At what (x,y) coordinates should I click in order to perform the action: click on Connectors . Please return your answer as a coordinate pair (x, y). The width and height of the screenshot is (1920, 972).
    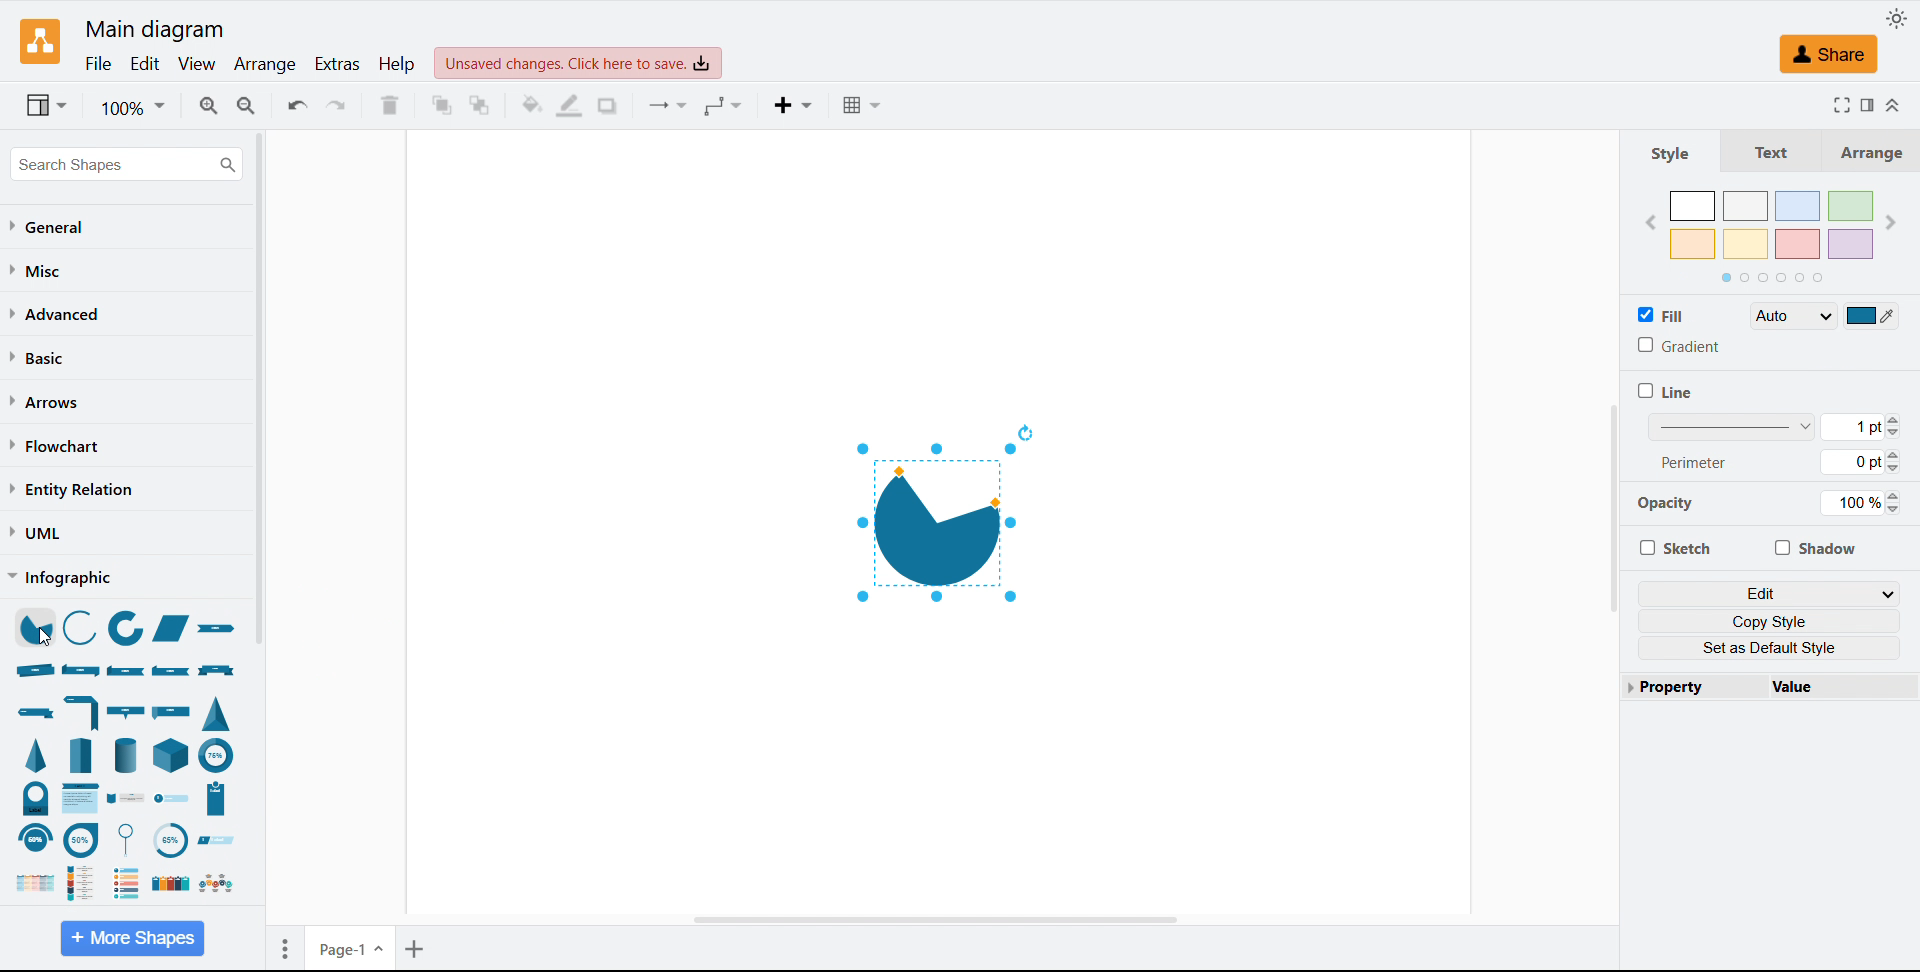
    Looking at the image, I should click on (669, 106).